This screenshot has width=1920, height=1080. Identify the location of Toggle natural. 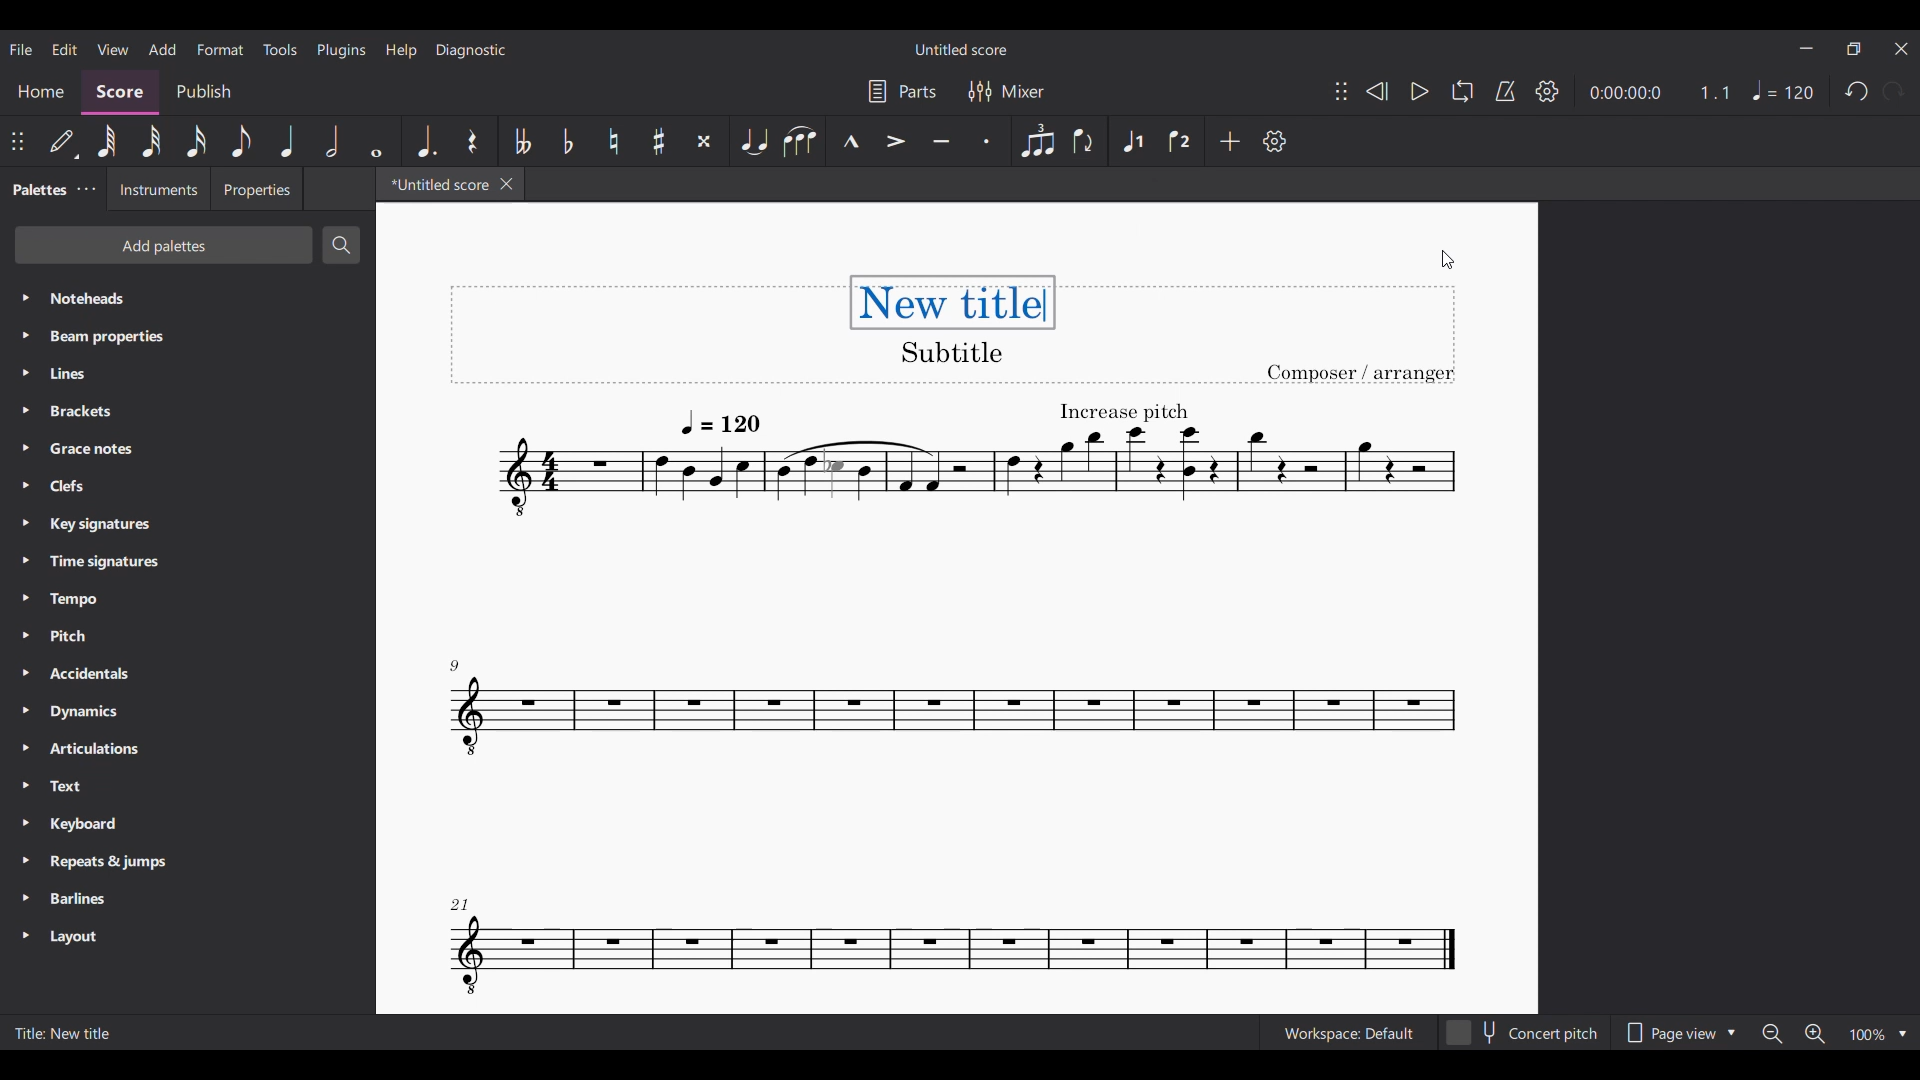
(613, 141).